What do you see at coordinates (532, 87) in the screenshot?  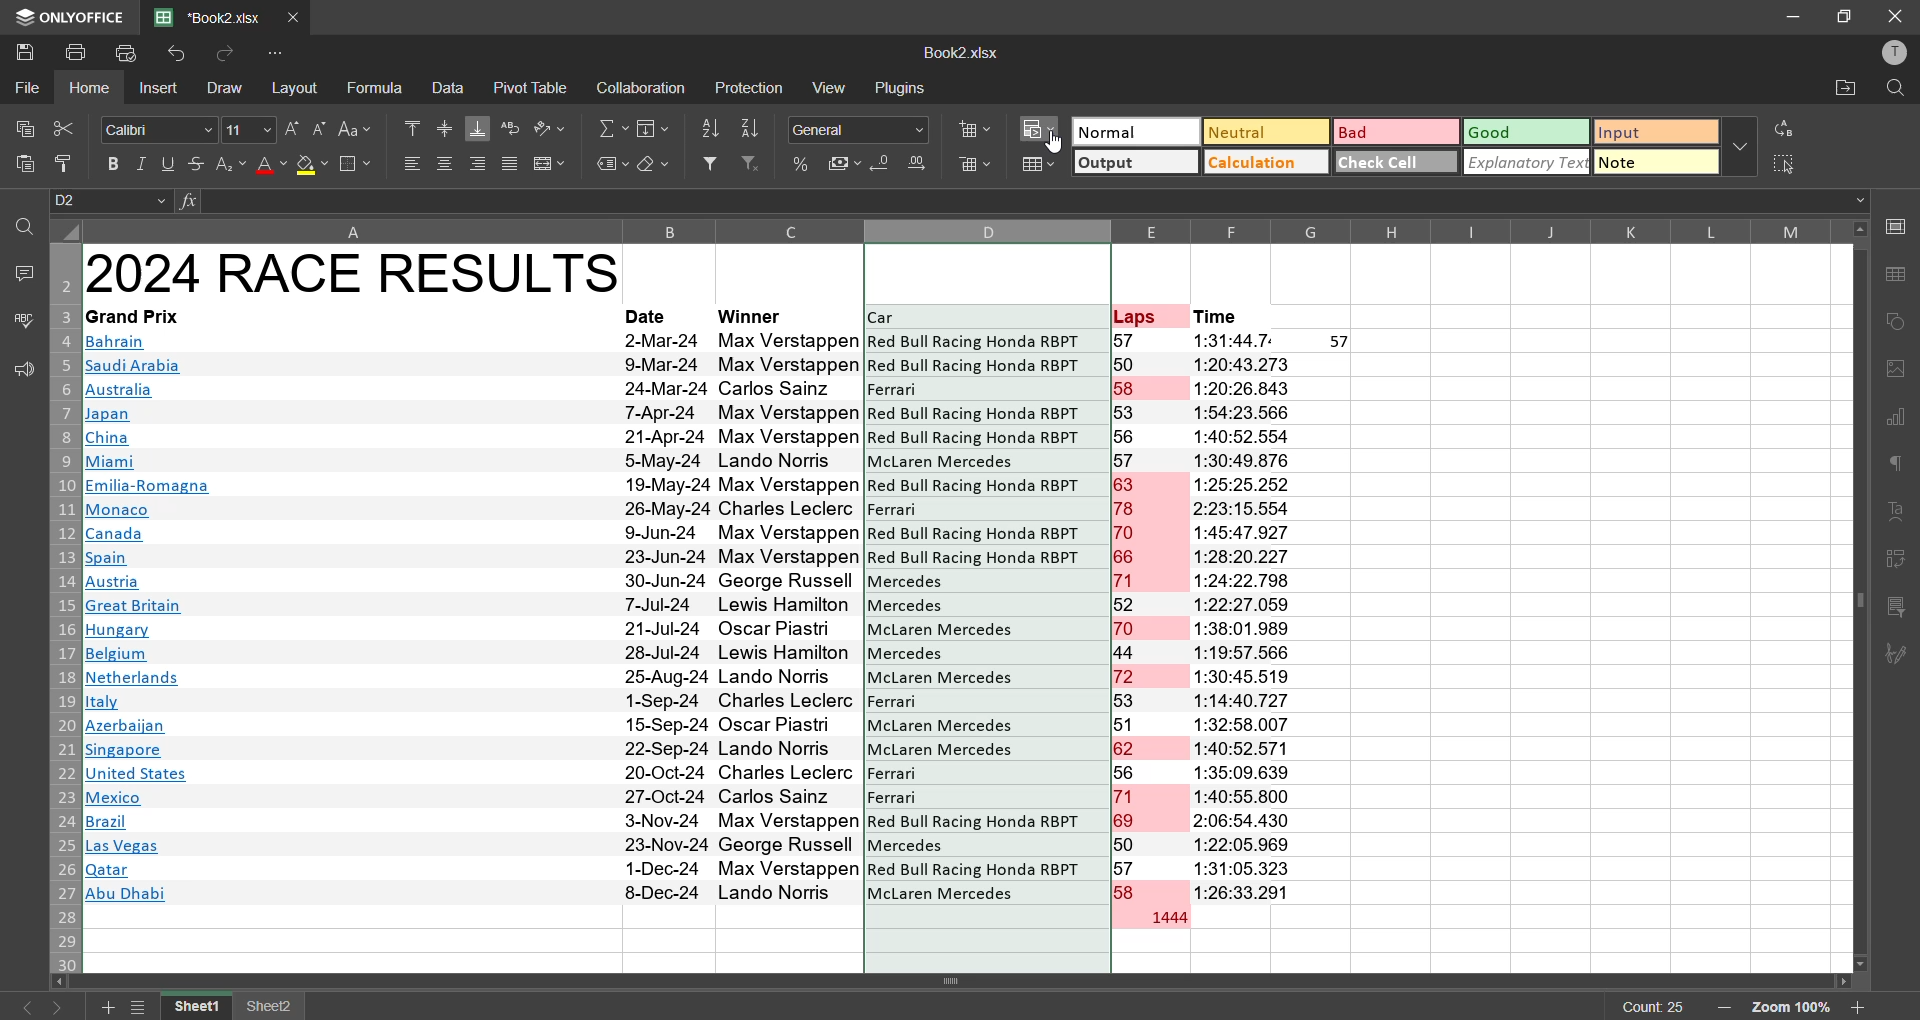 I see `pivot table` at bounding box center [532, 87].